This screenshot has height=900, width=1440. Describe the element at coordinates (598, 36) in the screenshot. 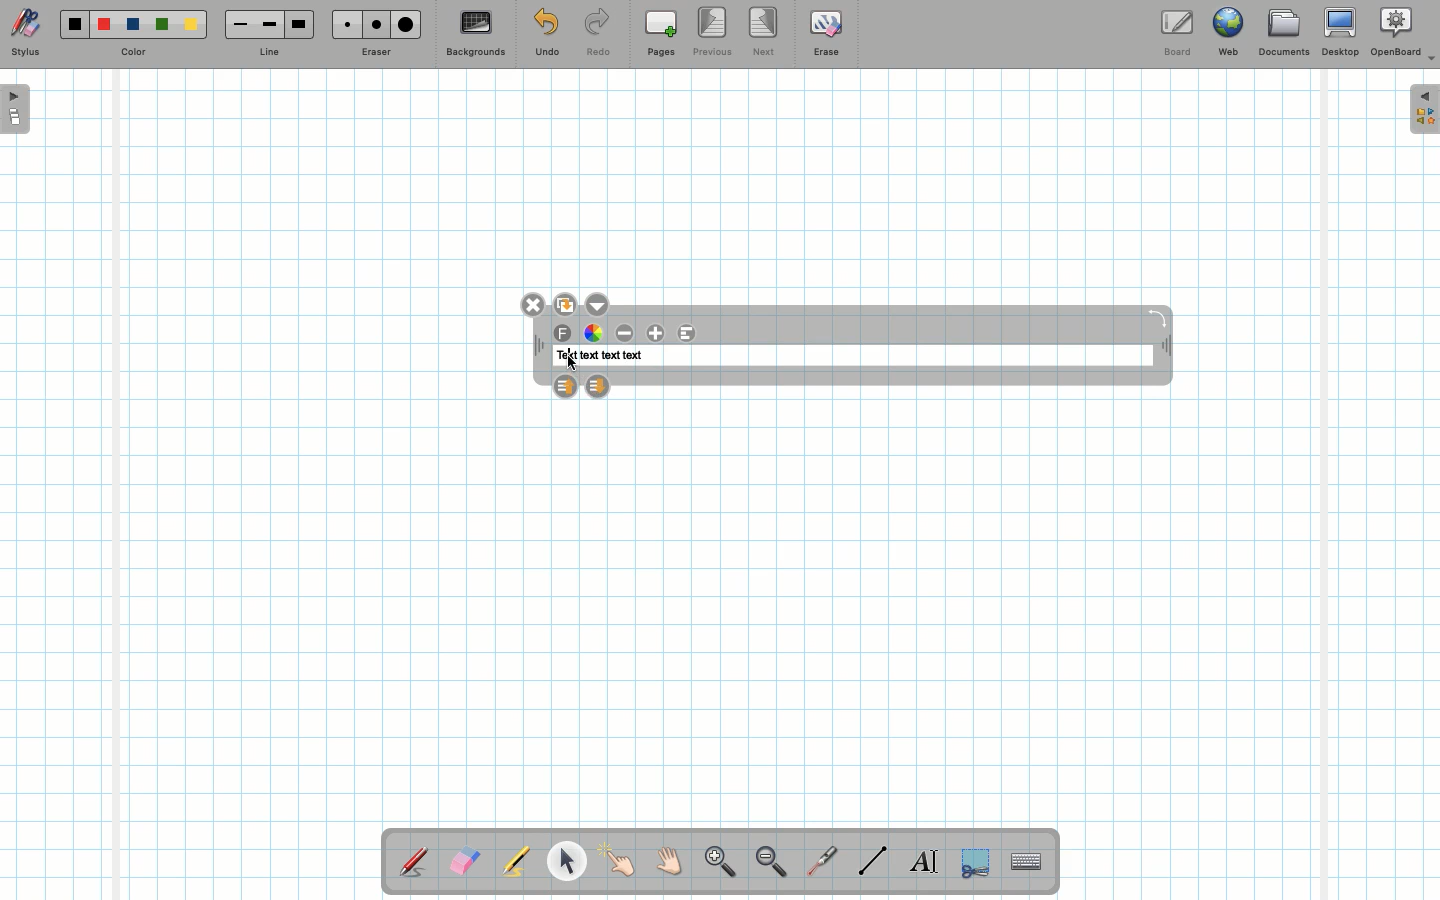

I see `Redo` at that location.